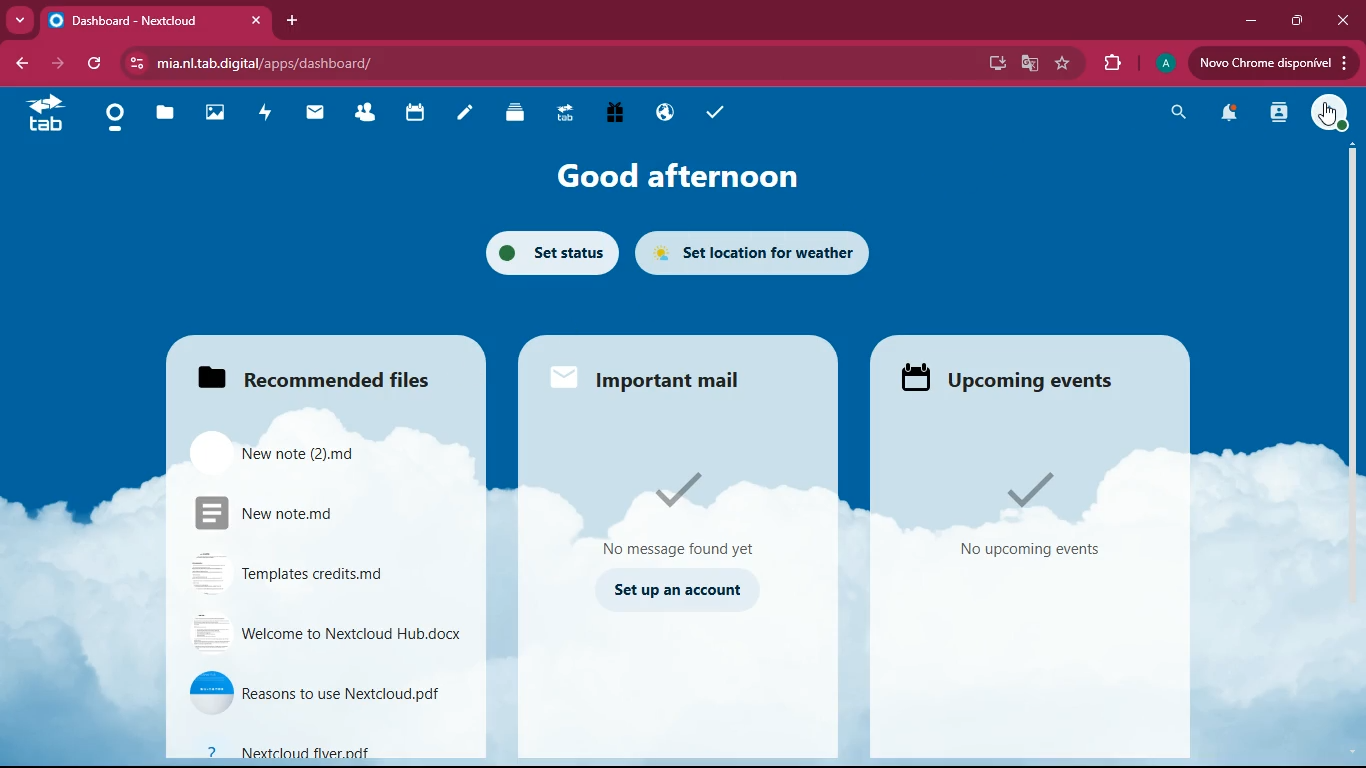  I want to click on home, so click(114, 118).